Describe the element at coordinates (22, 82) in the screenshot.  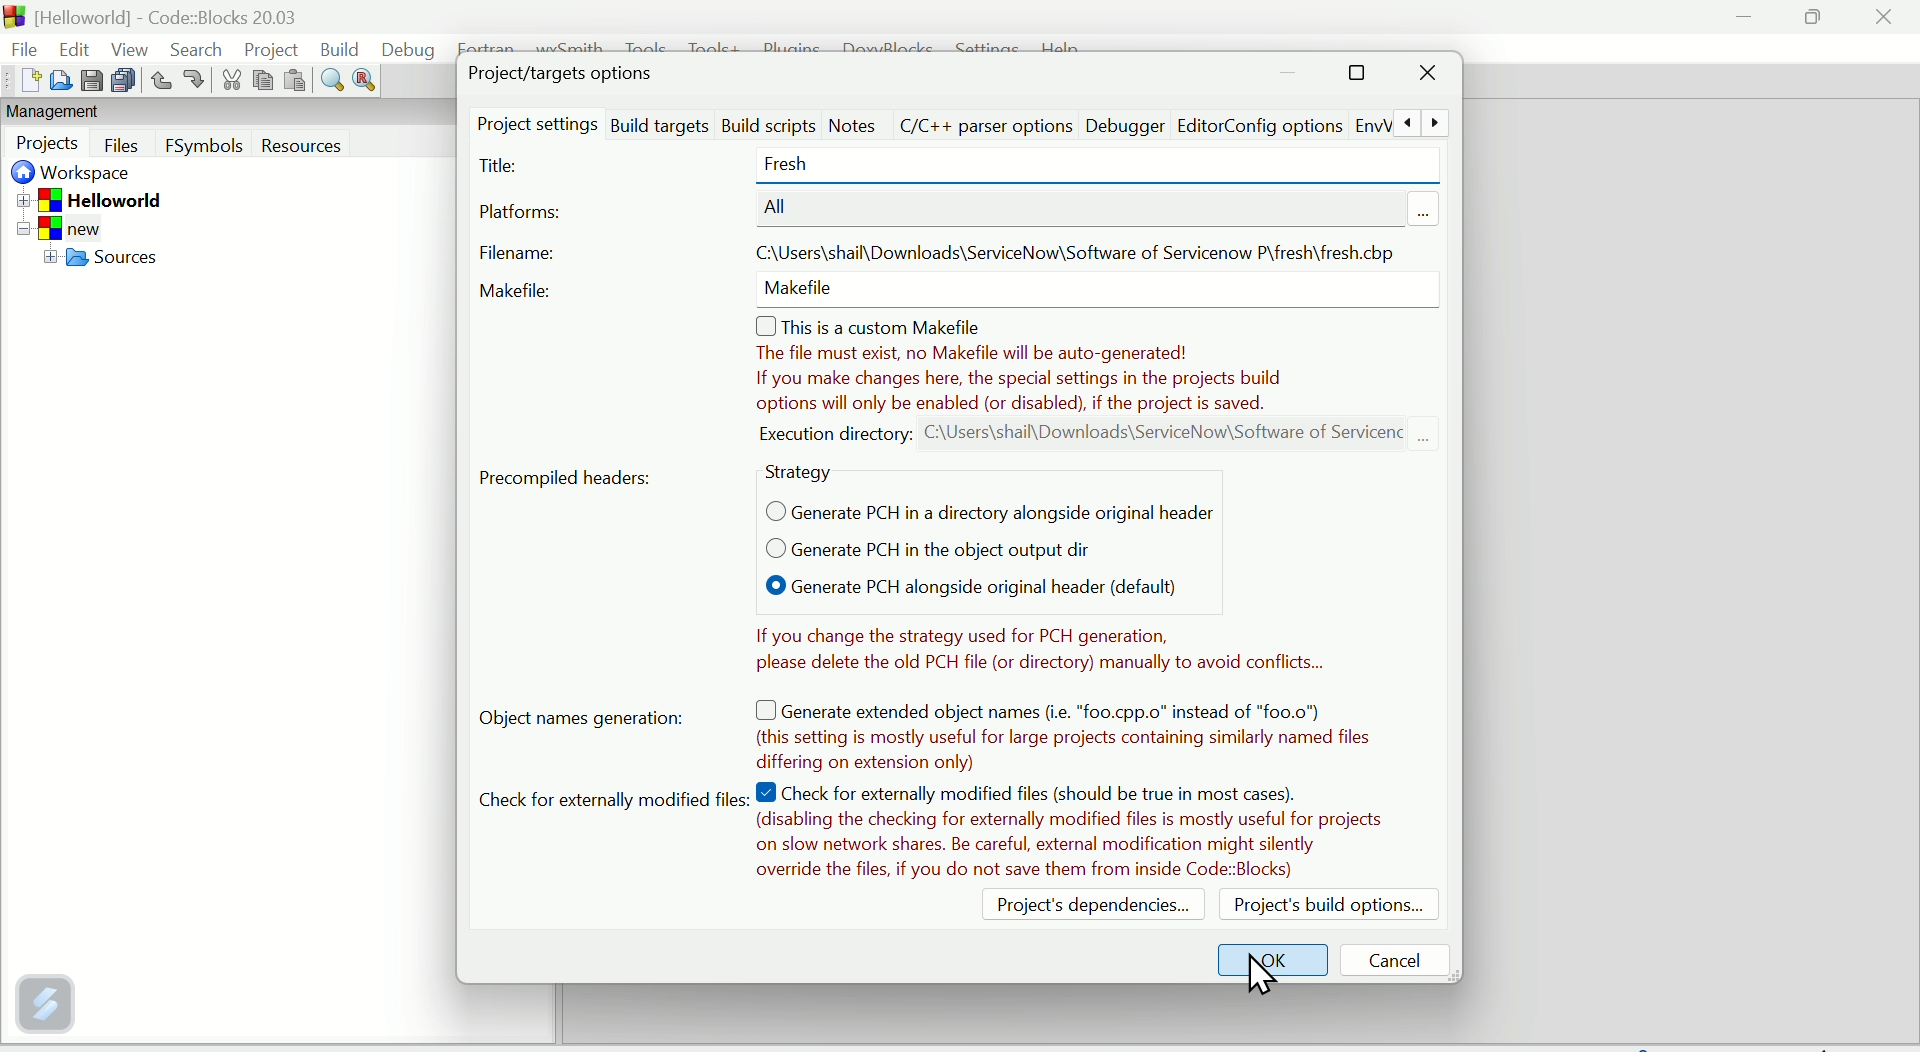
I see `New` at that location.